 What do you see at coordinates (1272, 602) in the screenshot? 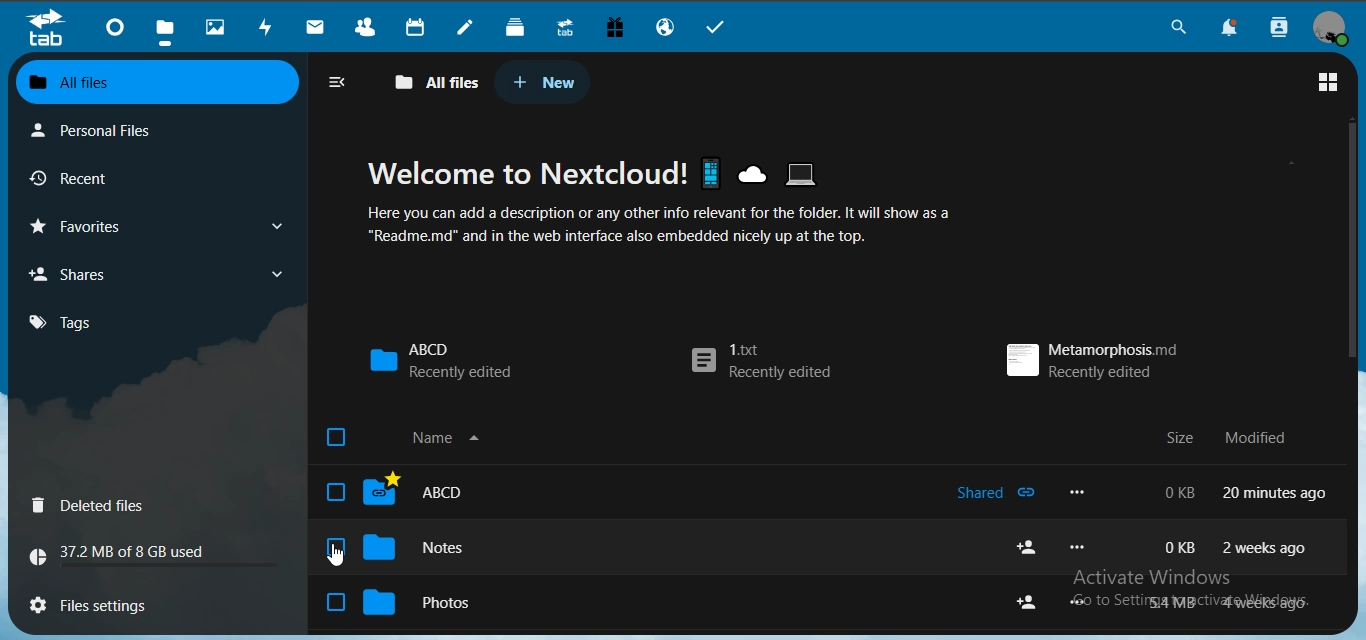
I see `4 weeks ago` at bounding box center [1272, 602].